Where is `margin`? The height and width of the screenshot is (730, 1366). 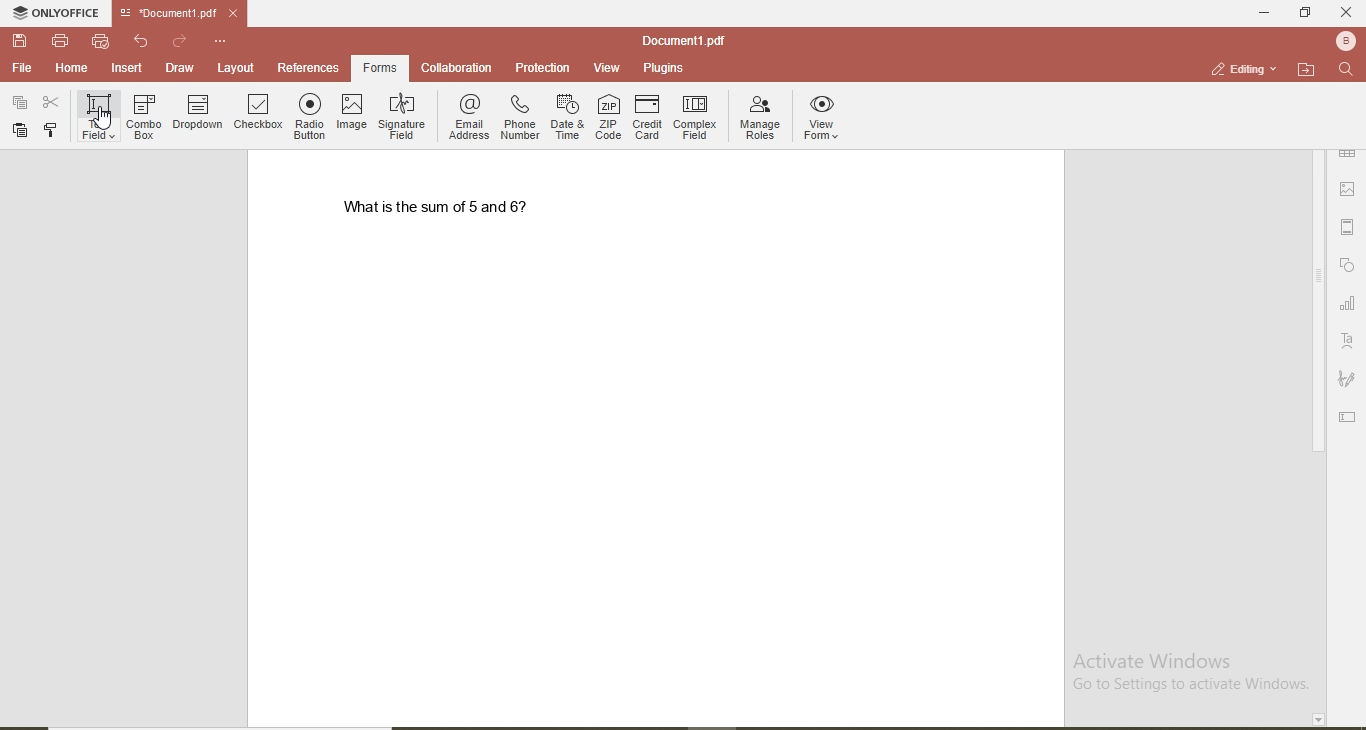 margin is located at coordinates (1350, 229).